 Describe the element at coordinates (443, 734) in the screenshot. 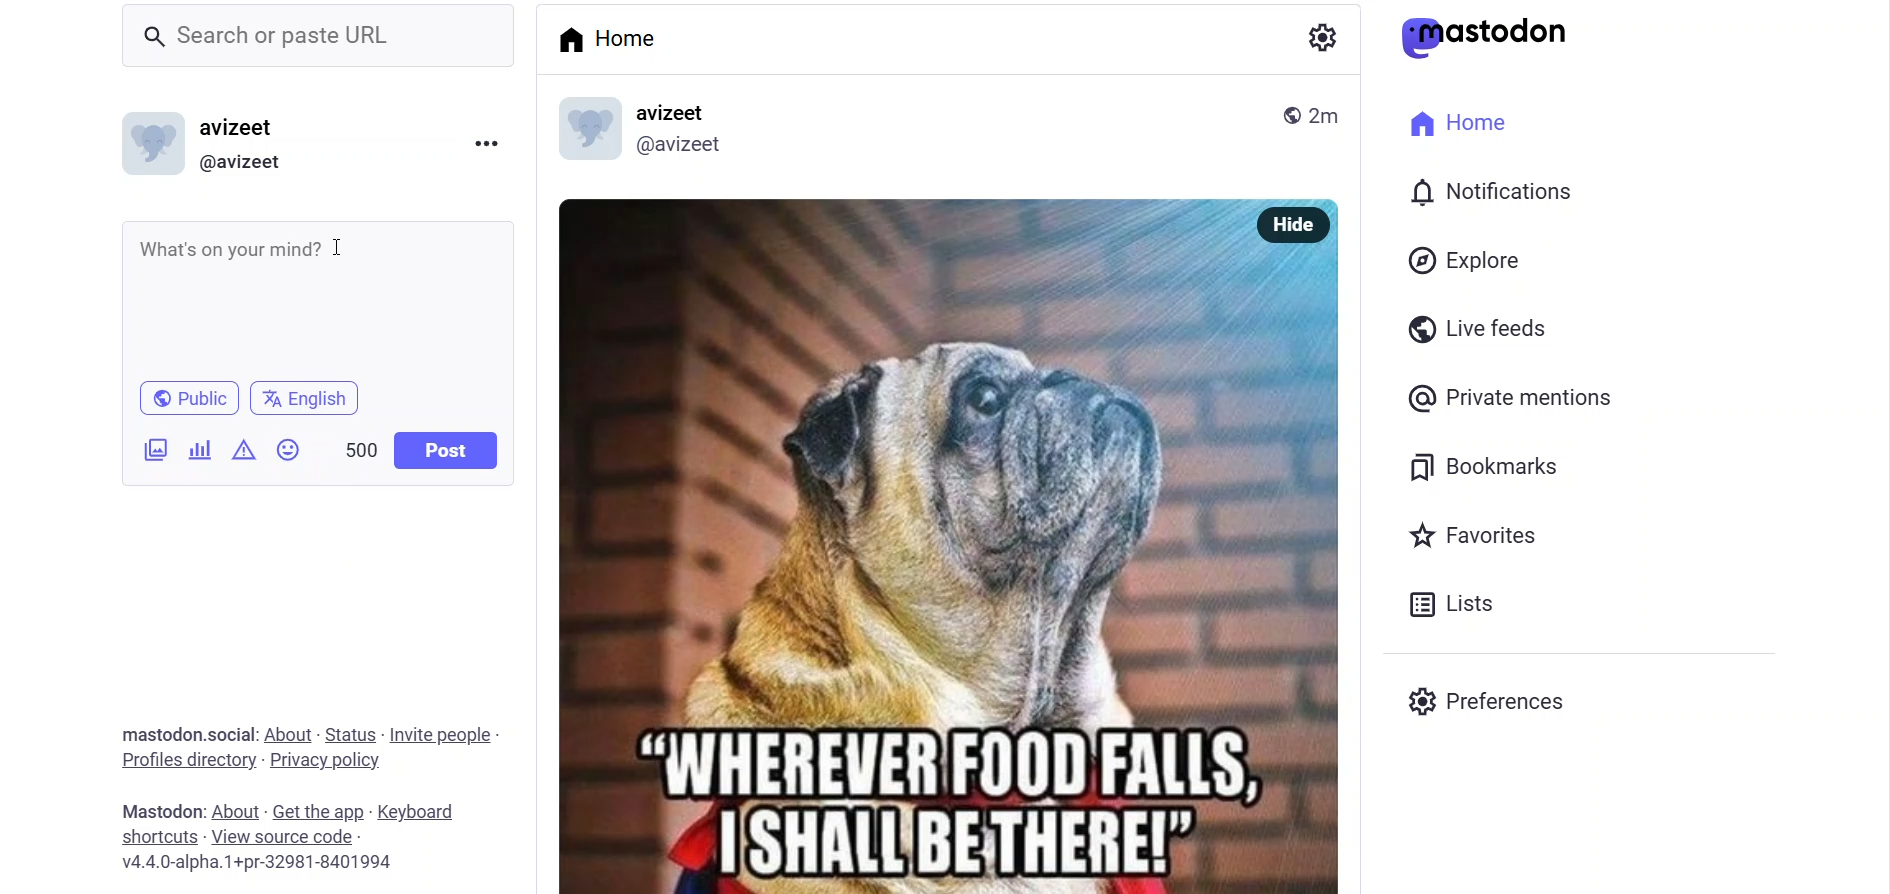

I see `invite people` at that location.